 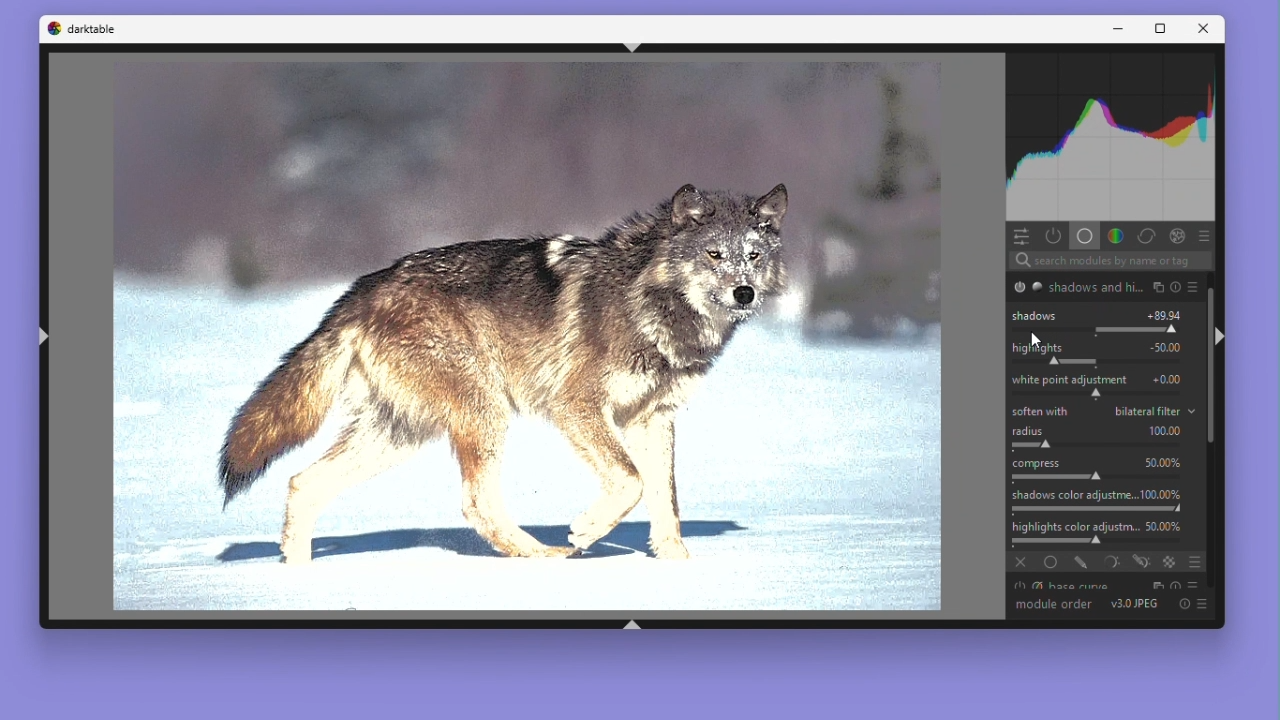 I want to click on presets, so click(x=1192, y=289).